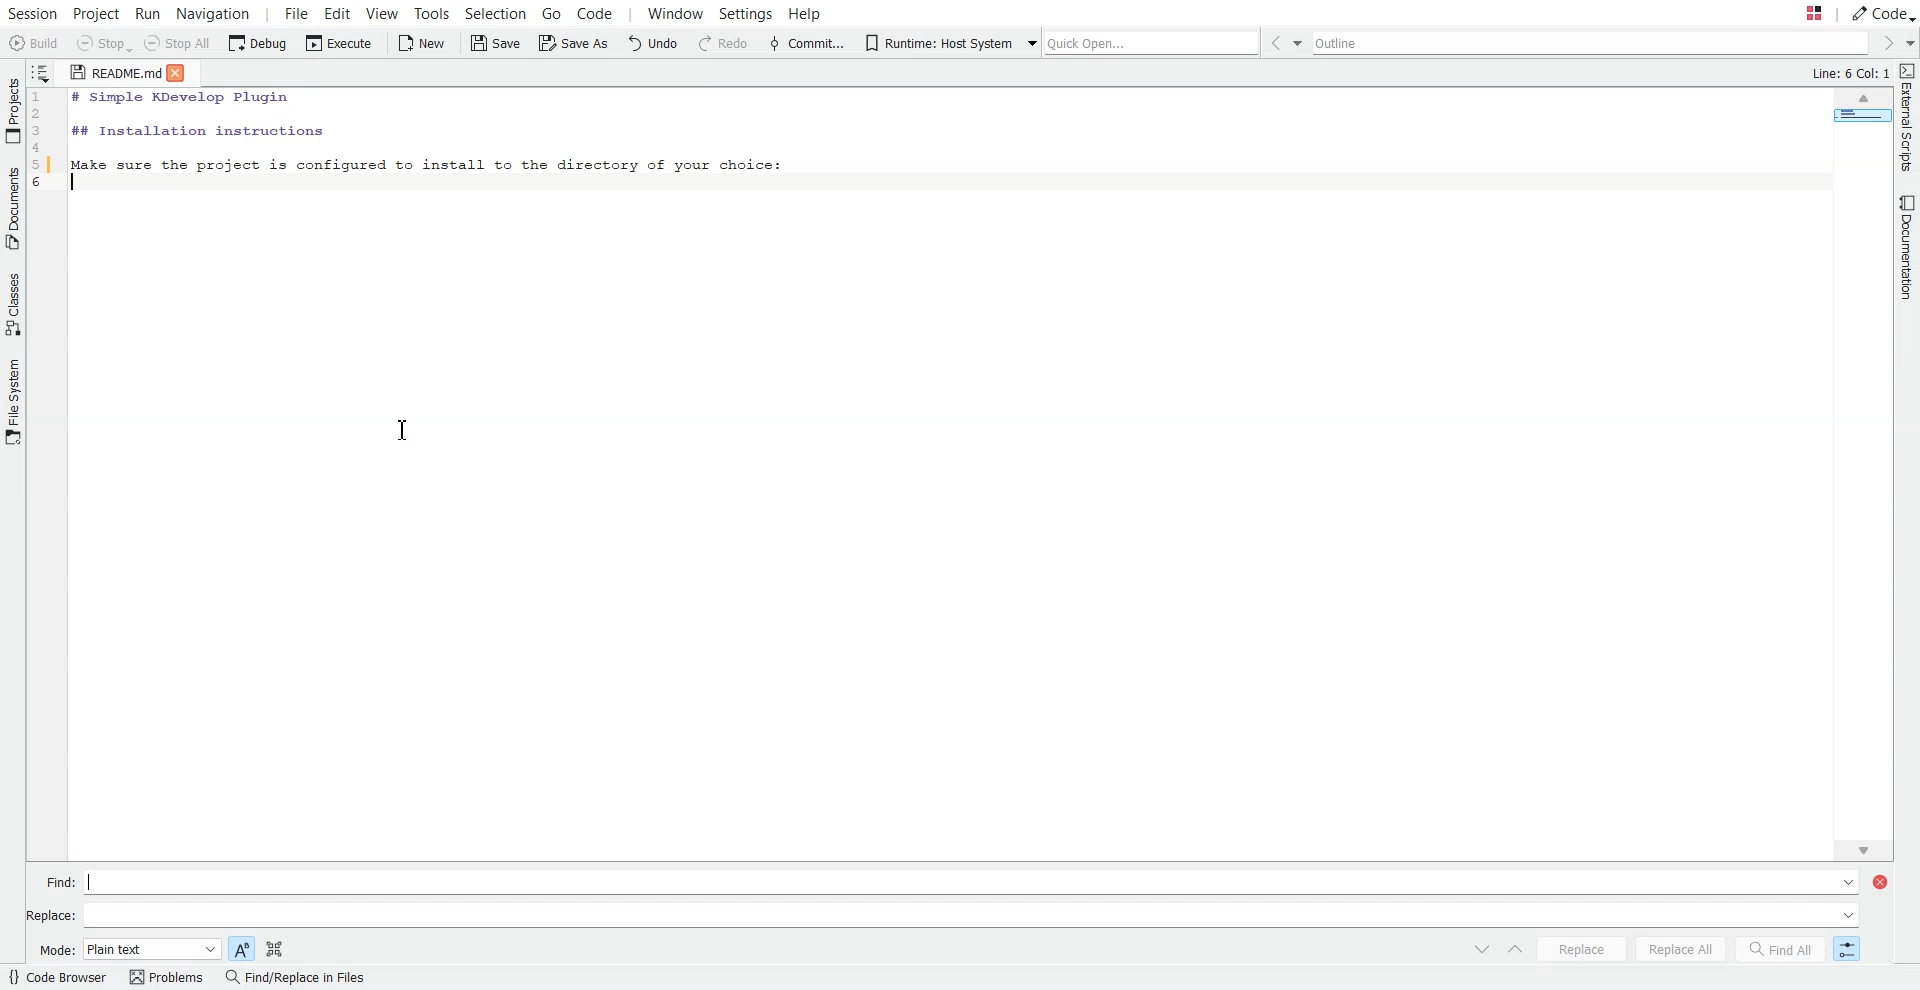 The height and width of the screenshot is (990, 1920). I want to click on Switch to Incremental, so click(1843, 950).